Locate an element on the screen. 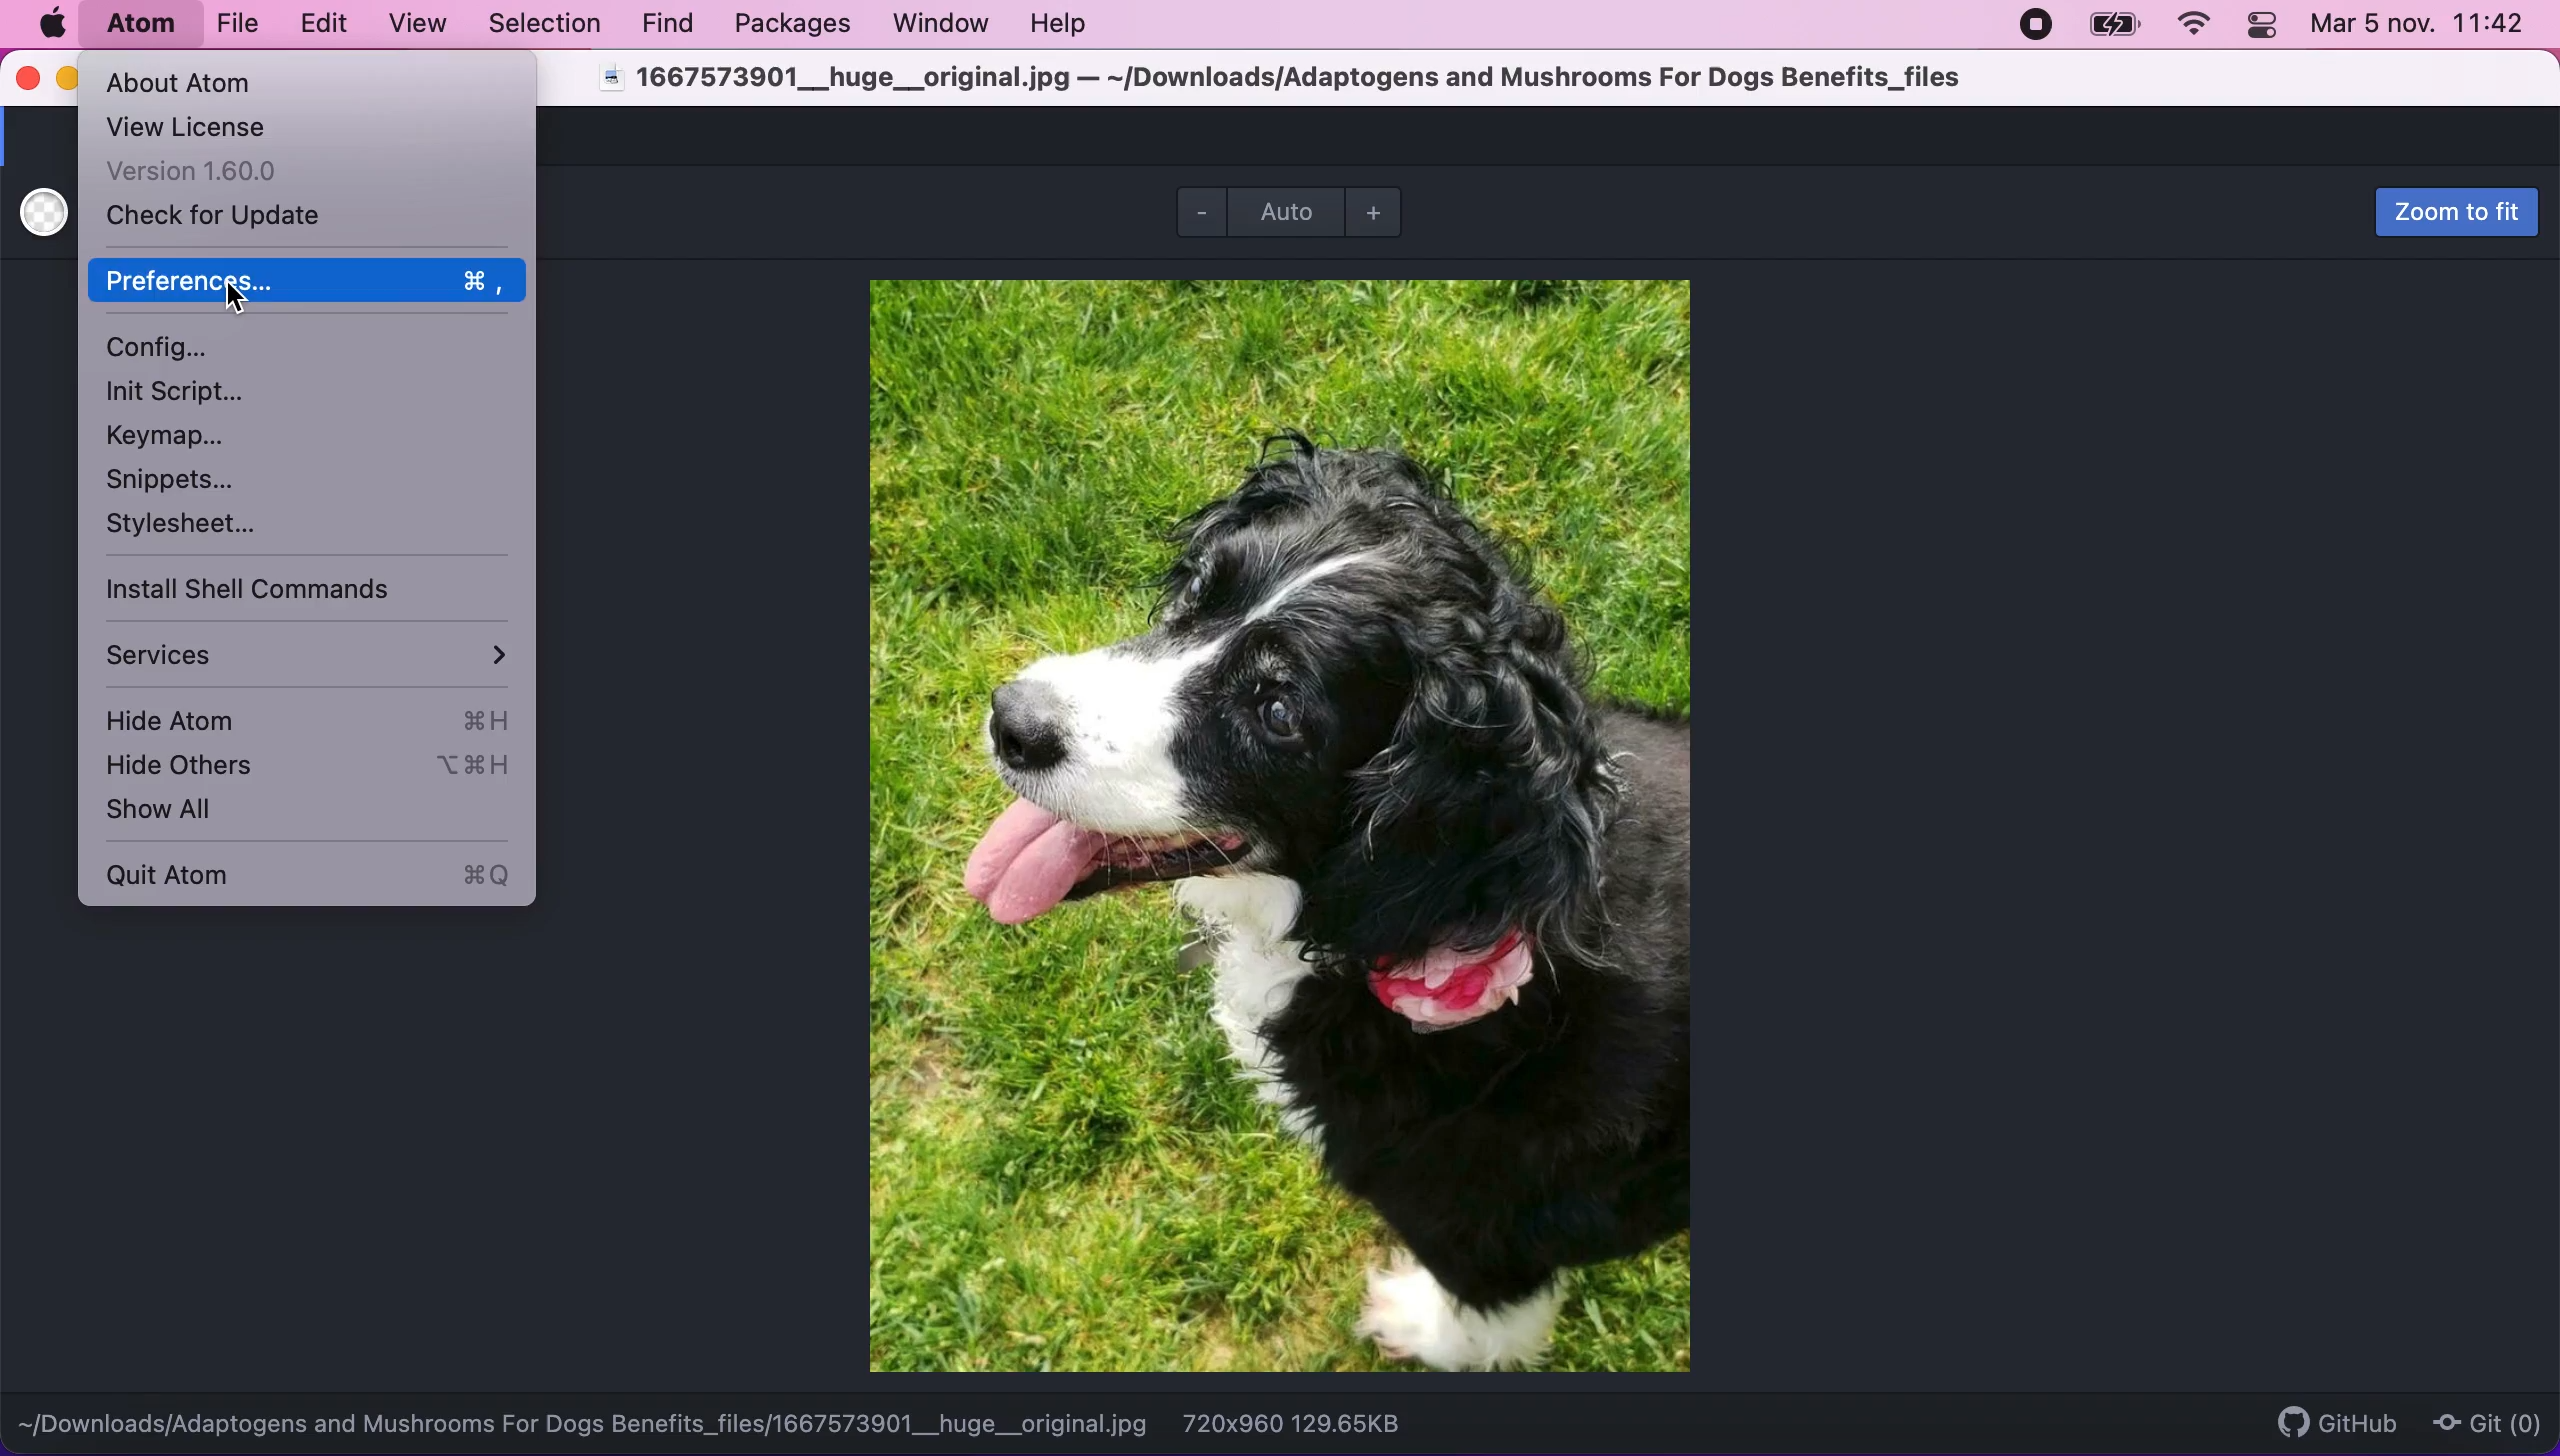 The image size is (2560, 1456). snippets is located at coordinates (181, 482).